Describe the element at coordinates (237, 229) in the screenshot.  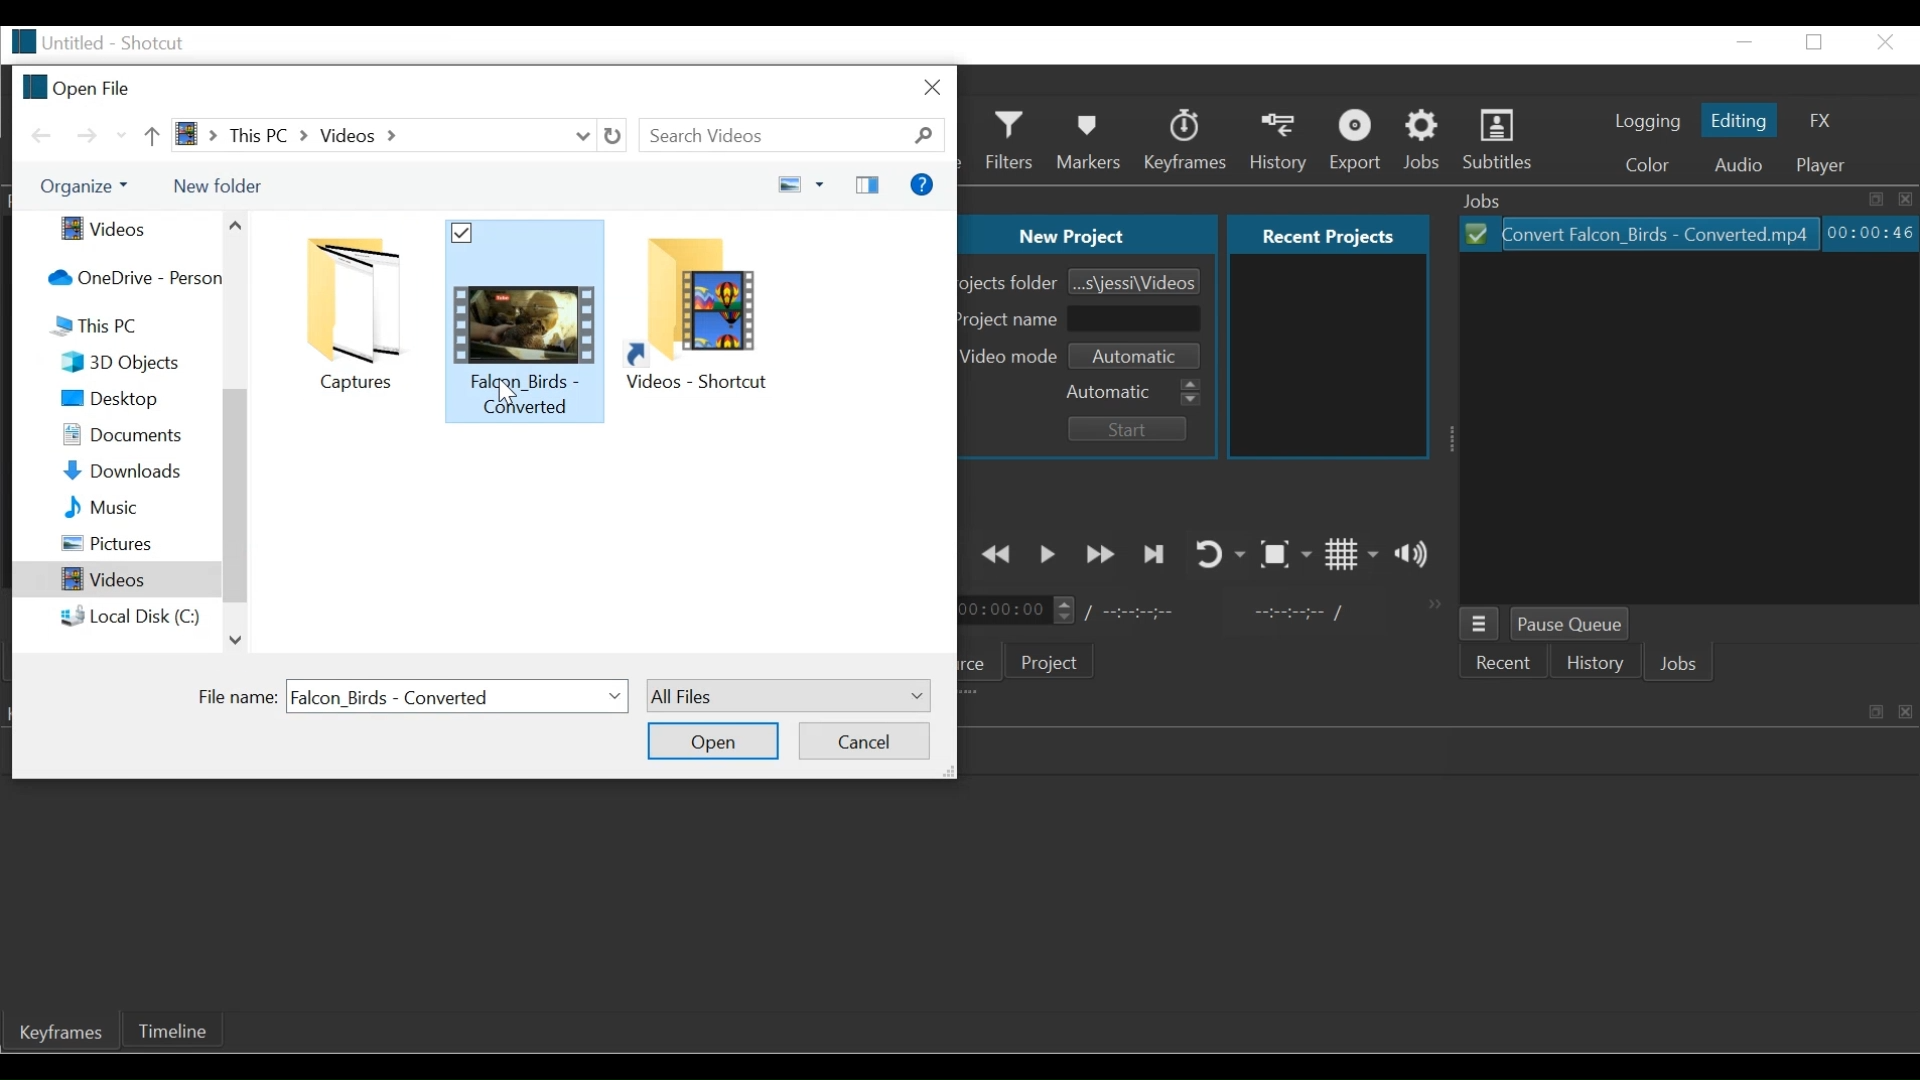
I see `Scroll up` at that location.